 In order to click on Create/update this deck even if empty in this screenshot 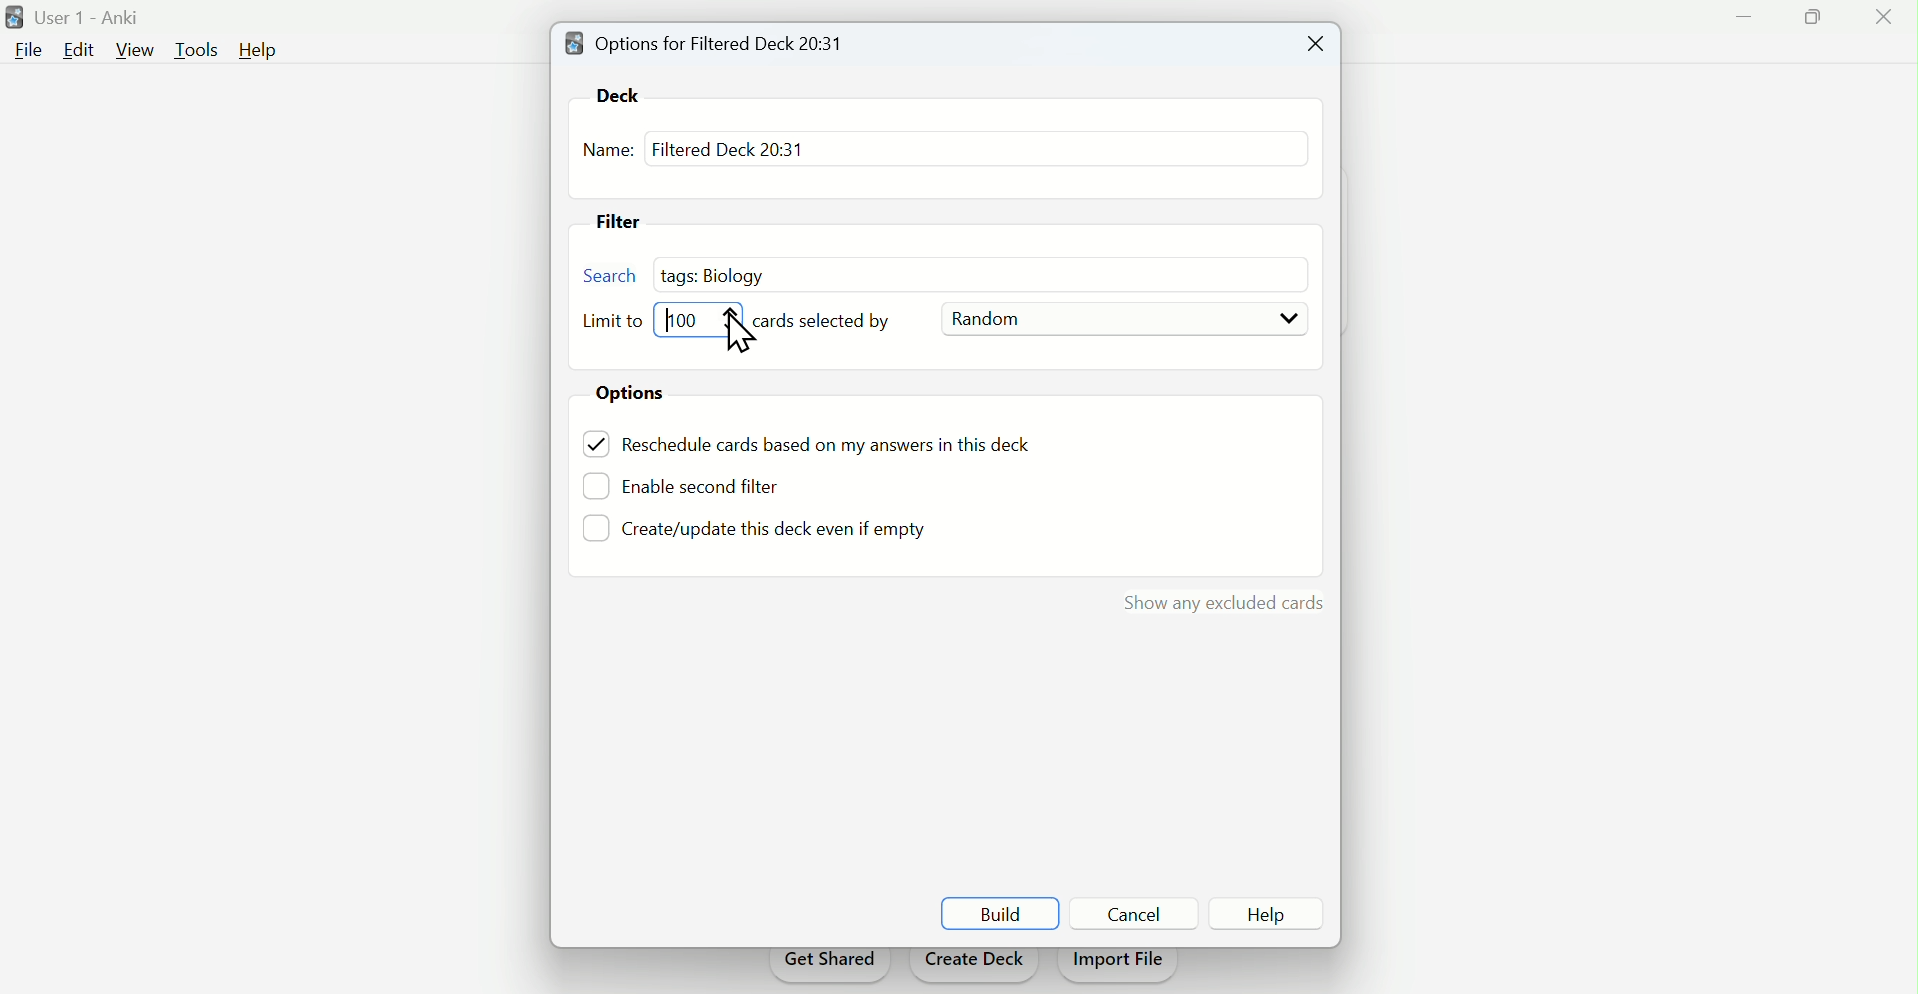, I will do `click(771, 528)`.